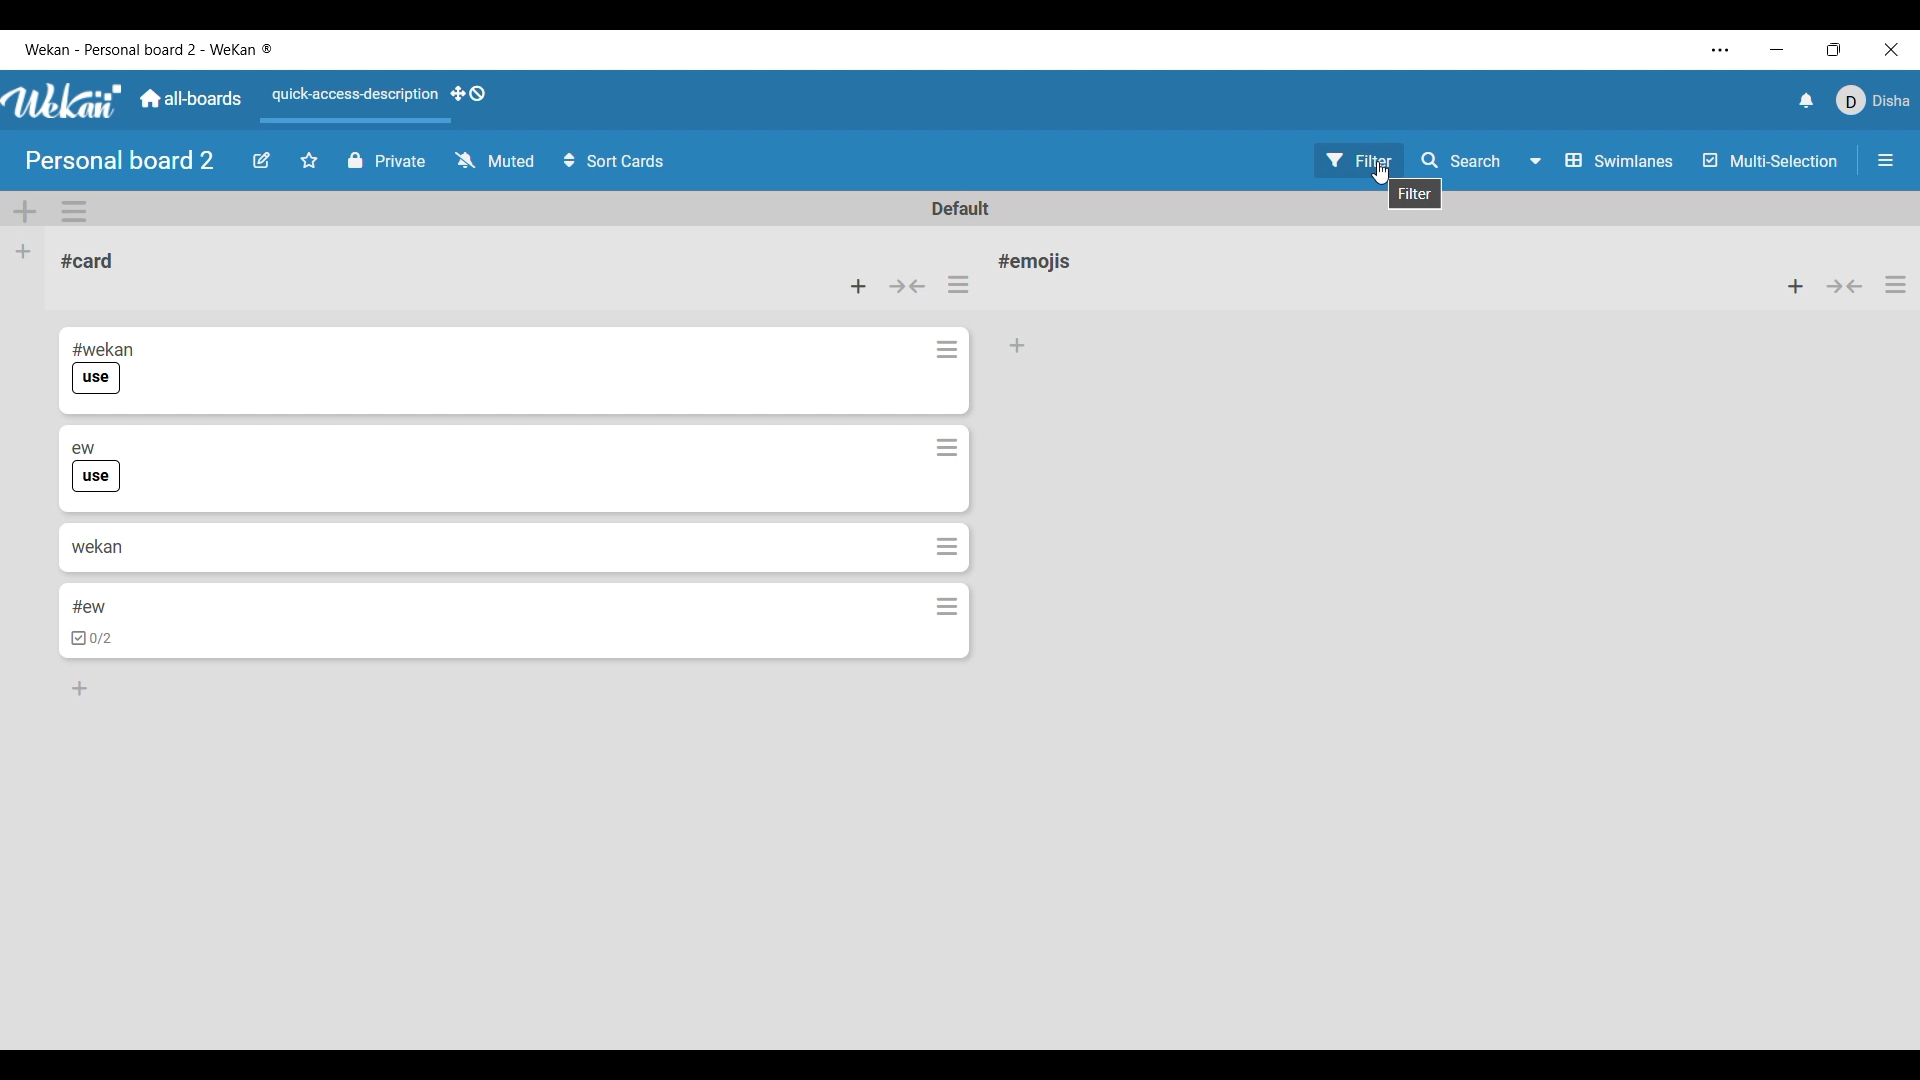 This screenshot has width=1920, height=1080. Describe the element at coordinates (90, 607) in the screenshot. I see `#ew` at that location.